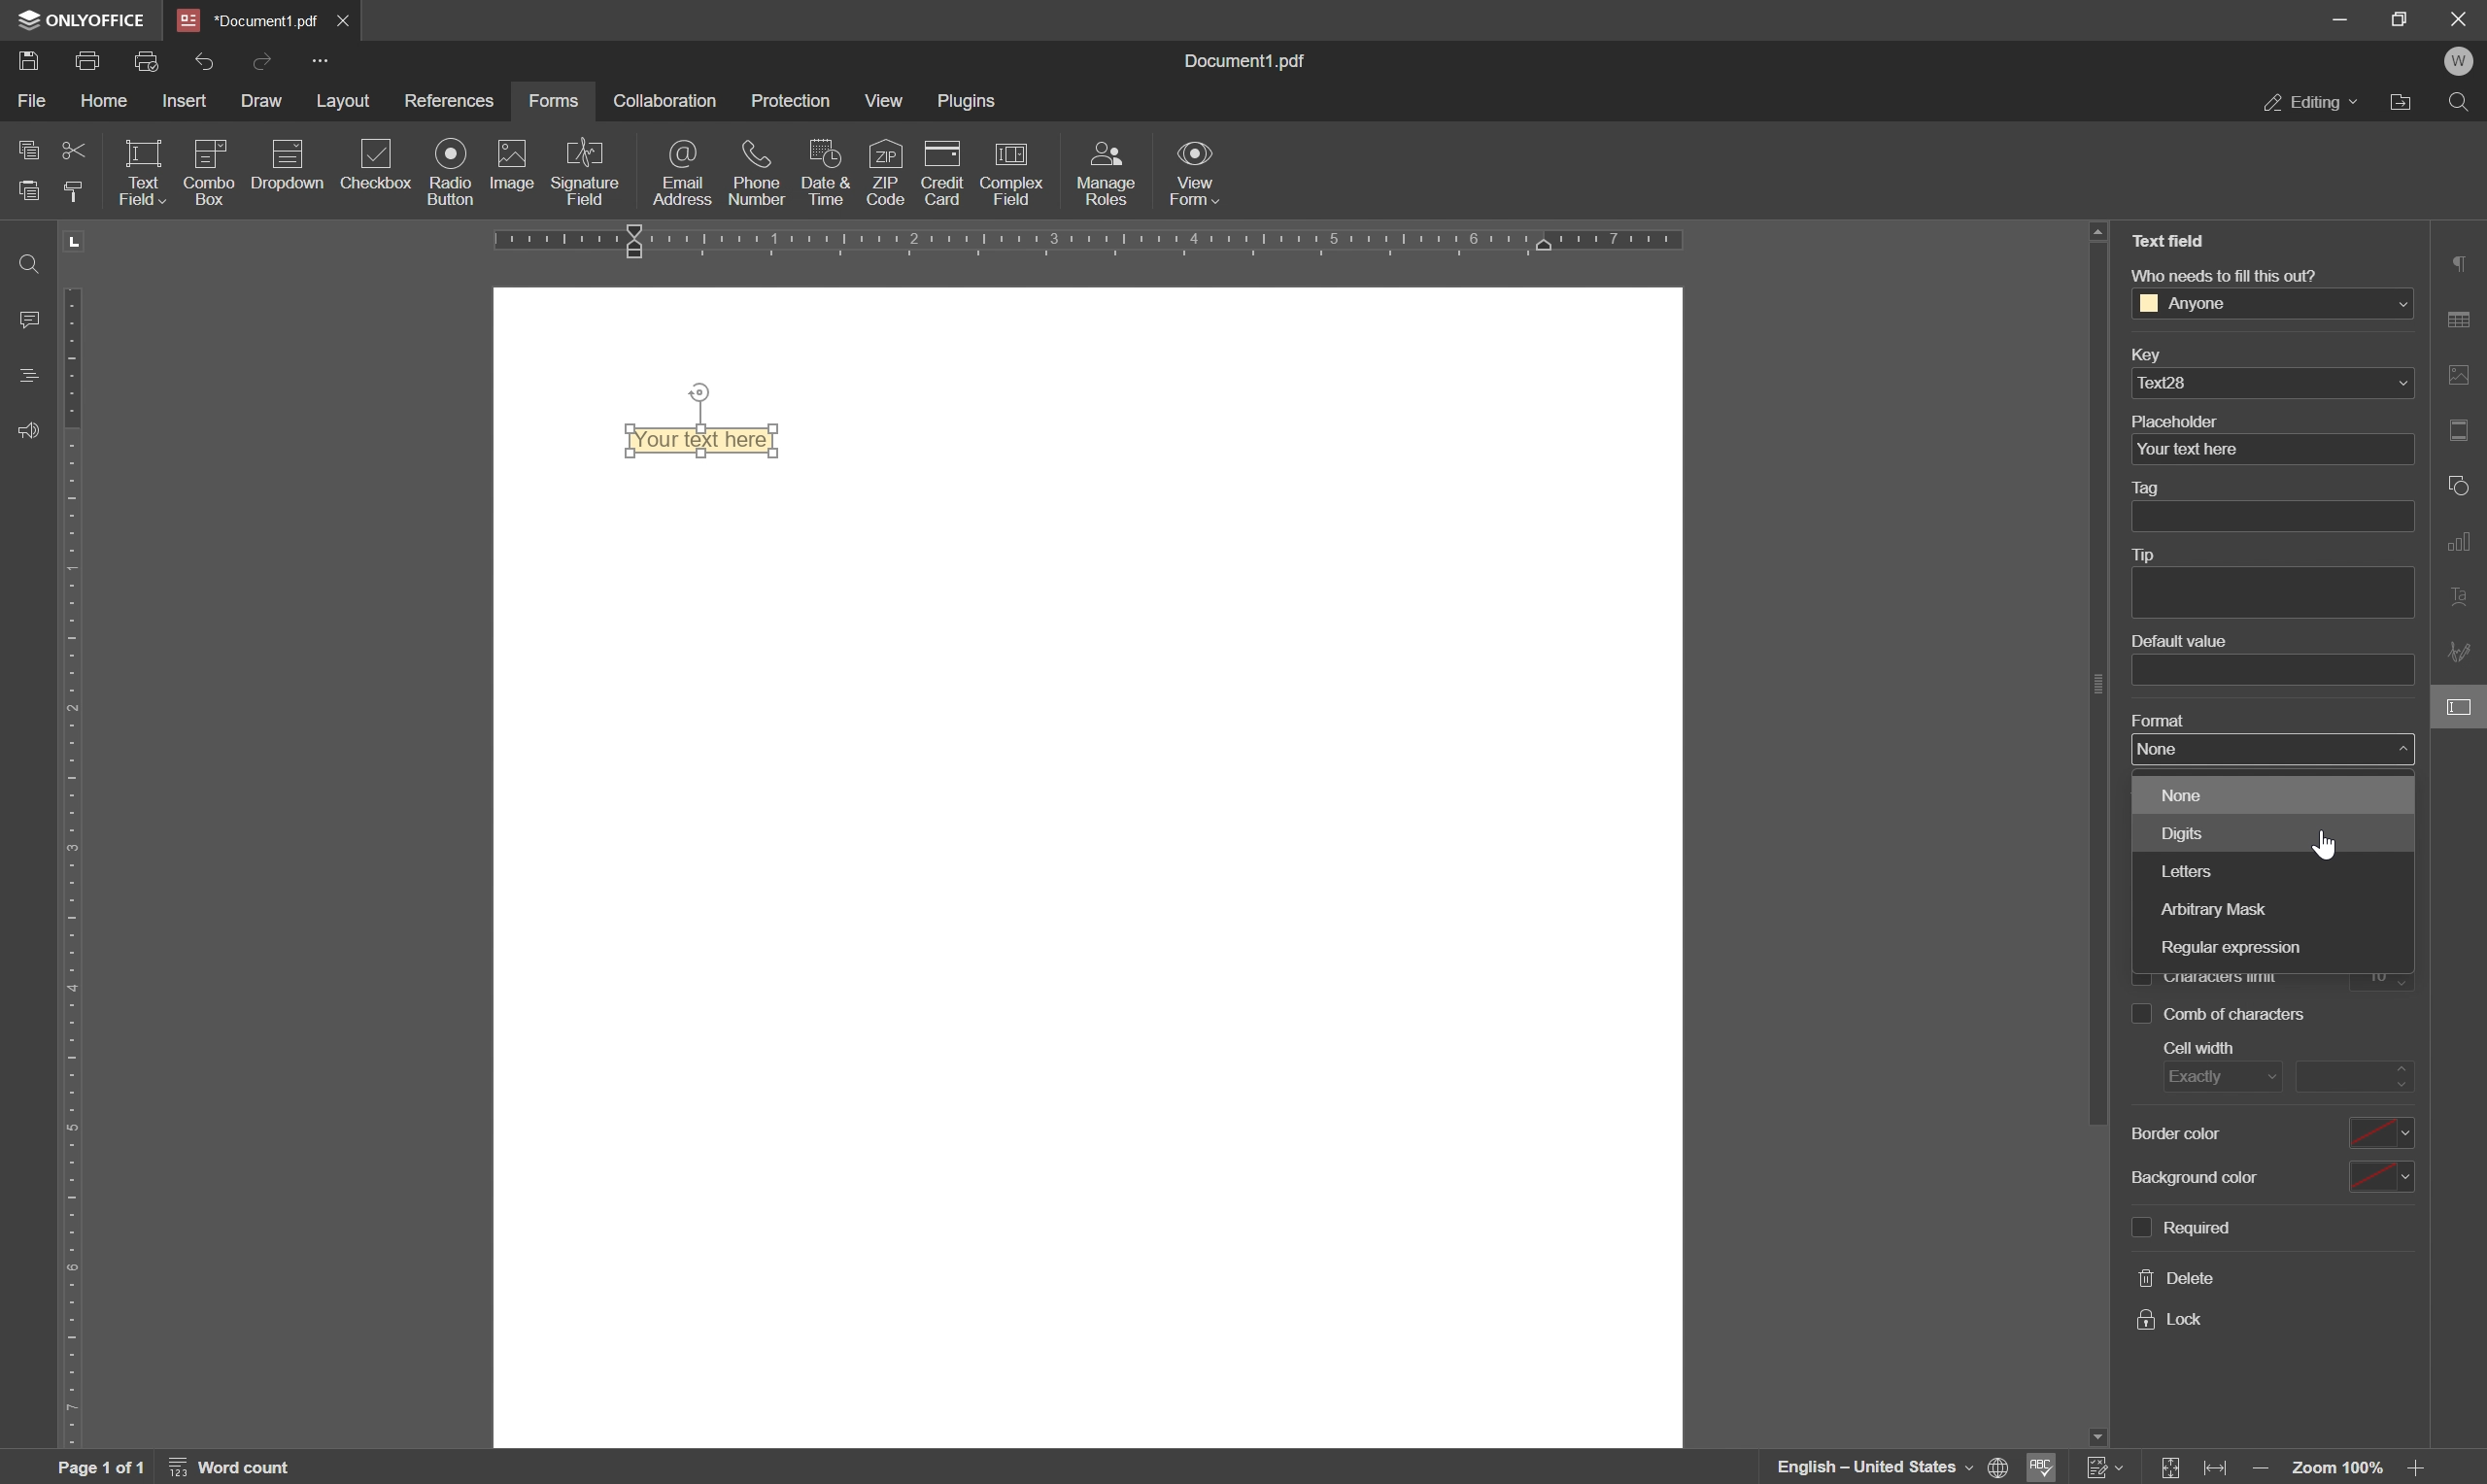 This screenshot has height=1484, width=2487. I want to click on date and time, so click(831, 175).